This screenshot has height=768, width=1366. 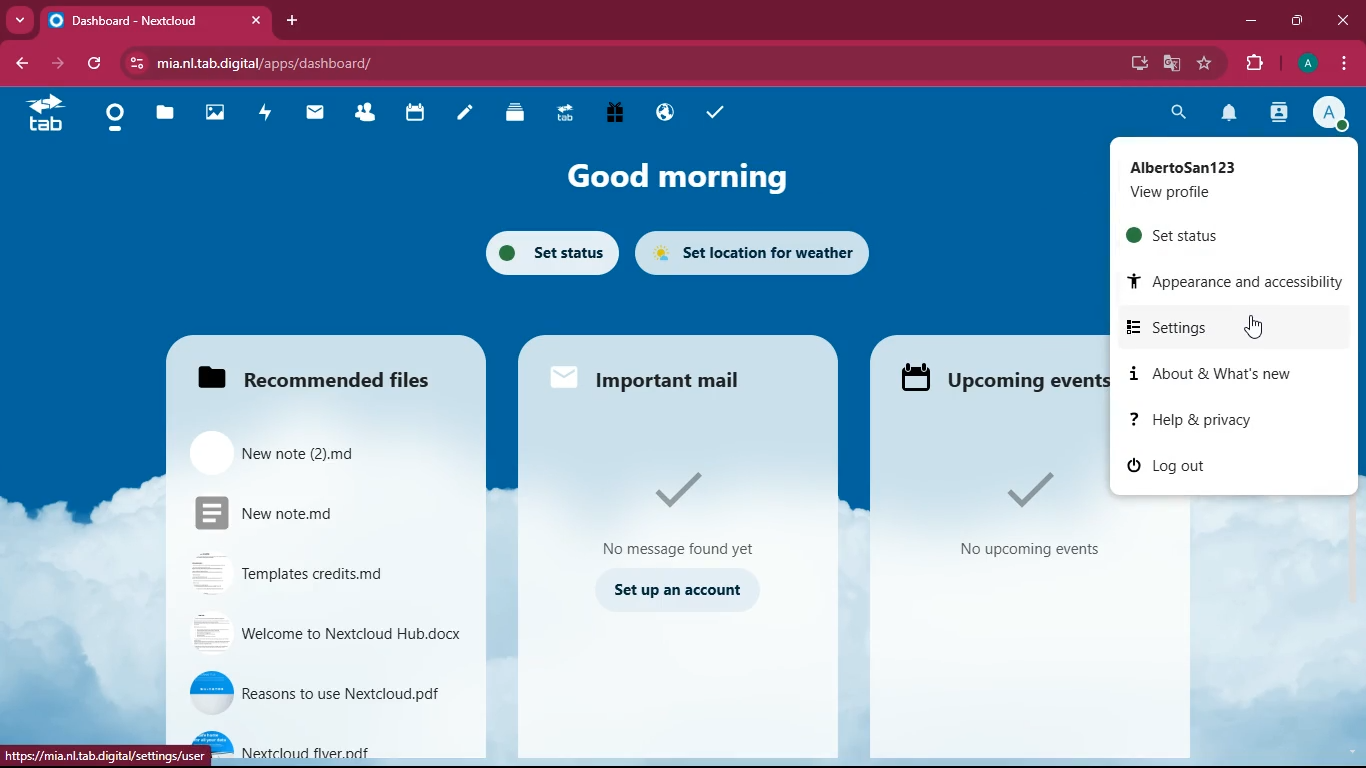 What do you see at coordinates (1231, 280) in the screenshot?
I see `appearance and accessibility` at bounding box center [1231, 280].